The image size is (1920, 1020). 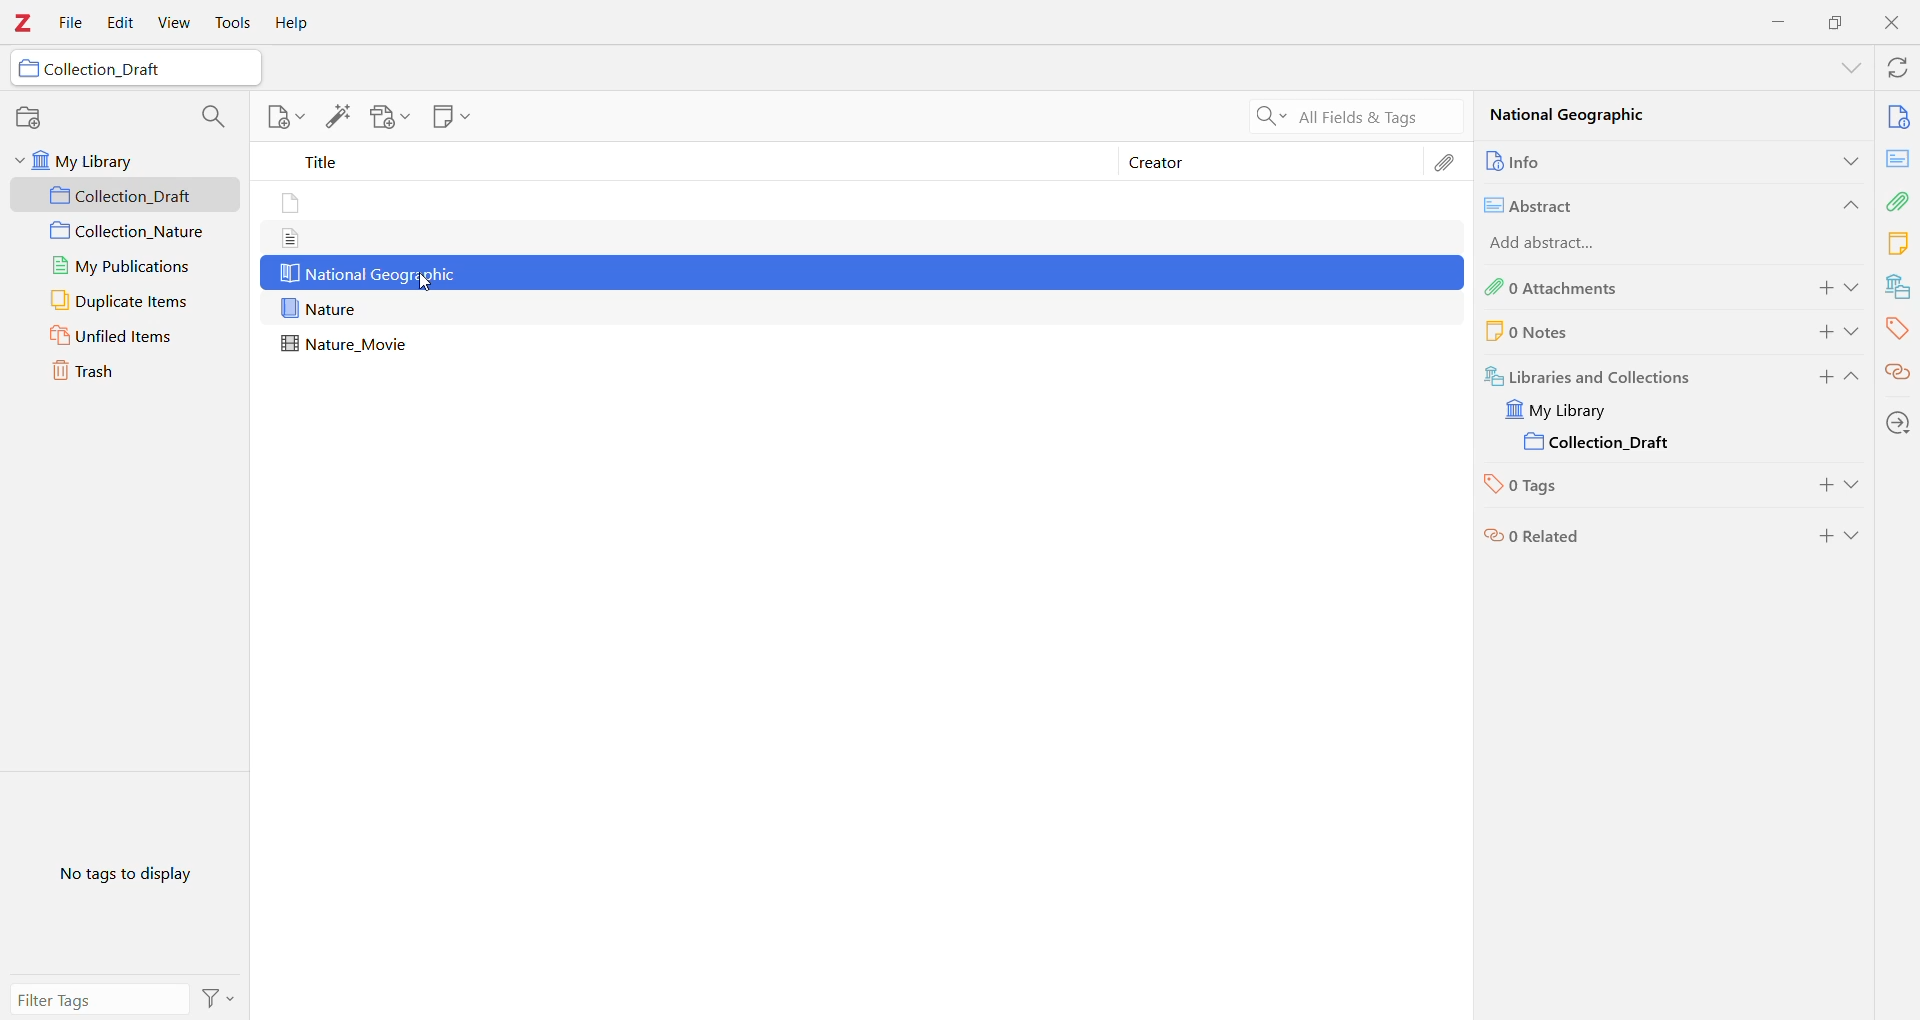 I want to click on Collection_Nature, so click(x=126, y=232).